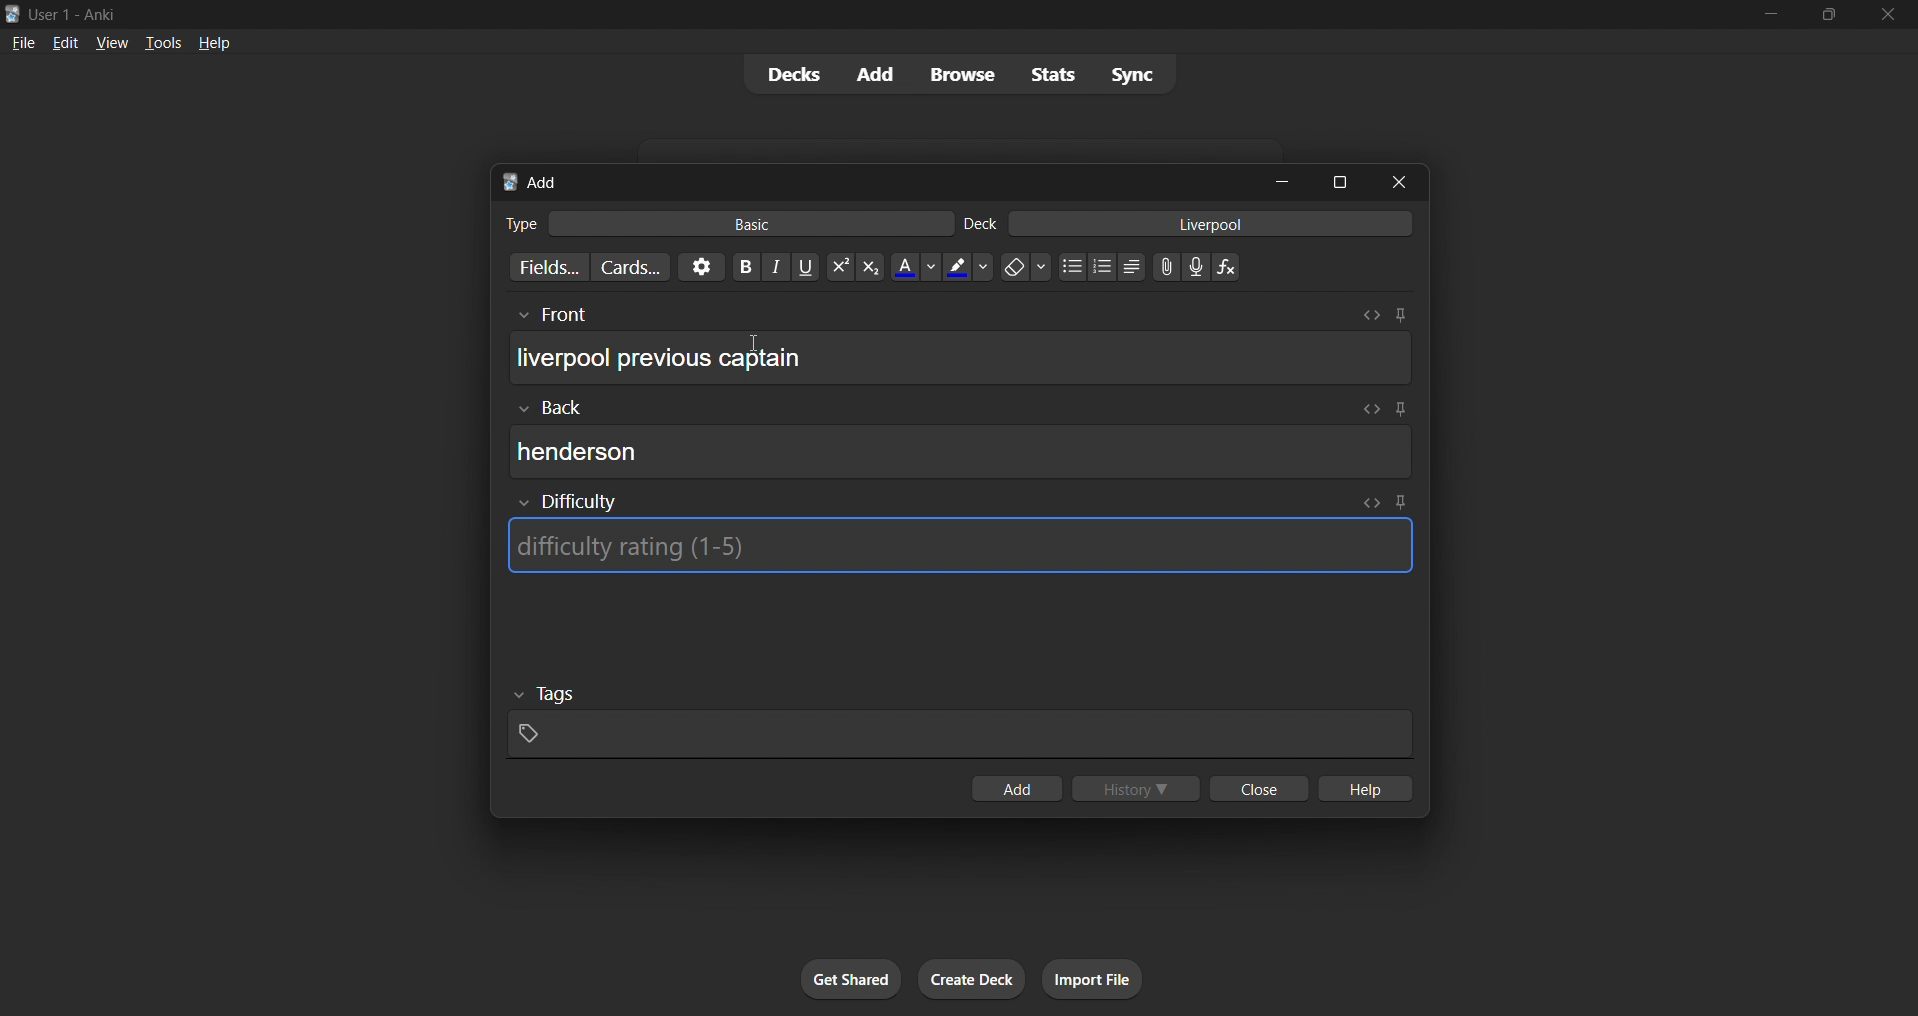 The image size is (1918, 1016). Describe the element at coordinates (960, 716) in the screenshot. I see `card tags input box` at that location.